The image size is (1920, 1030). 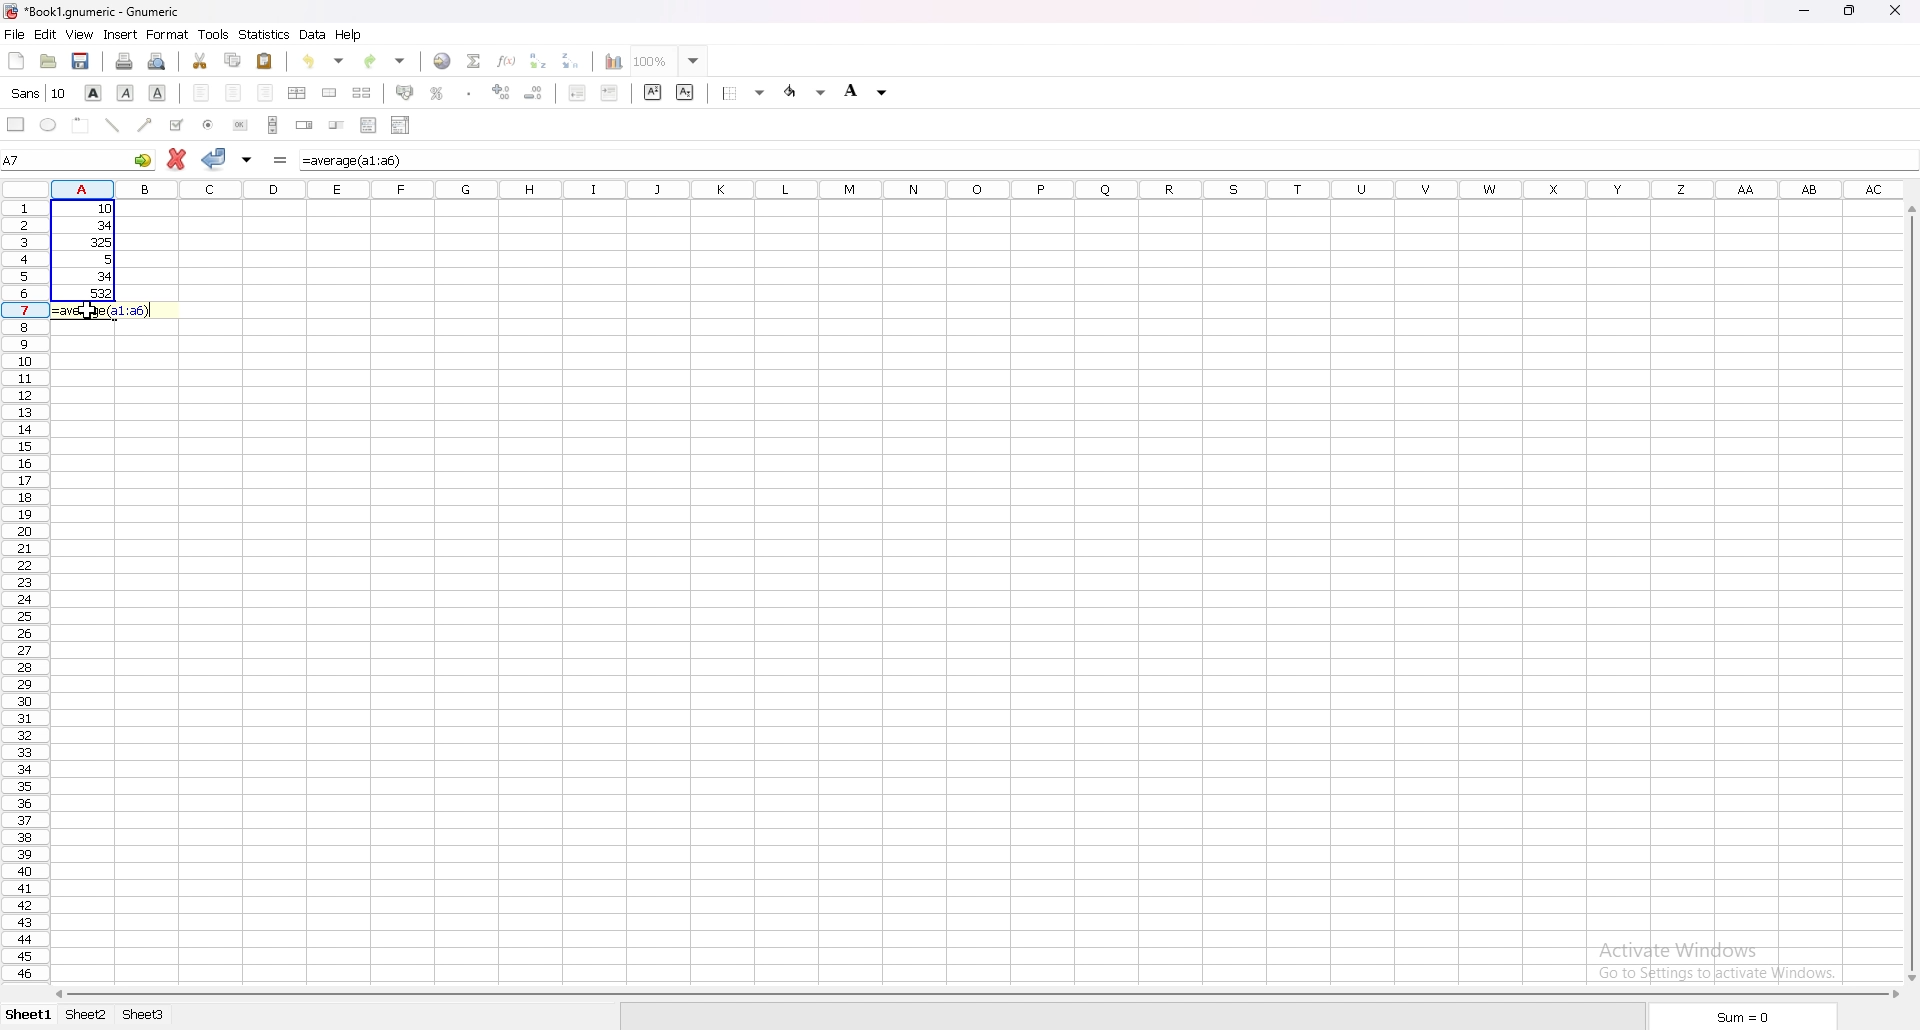 I want to click on radio button, so click(x=209, y=125).